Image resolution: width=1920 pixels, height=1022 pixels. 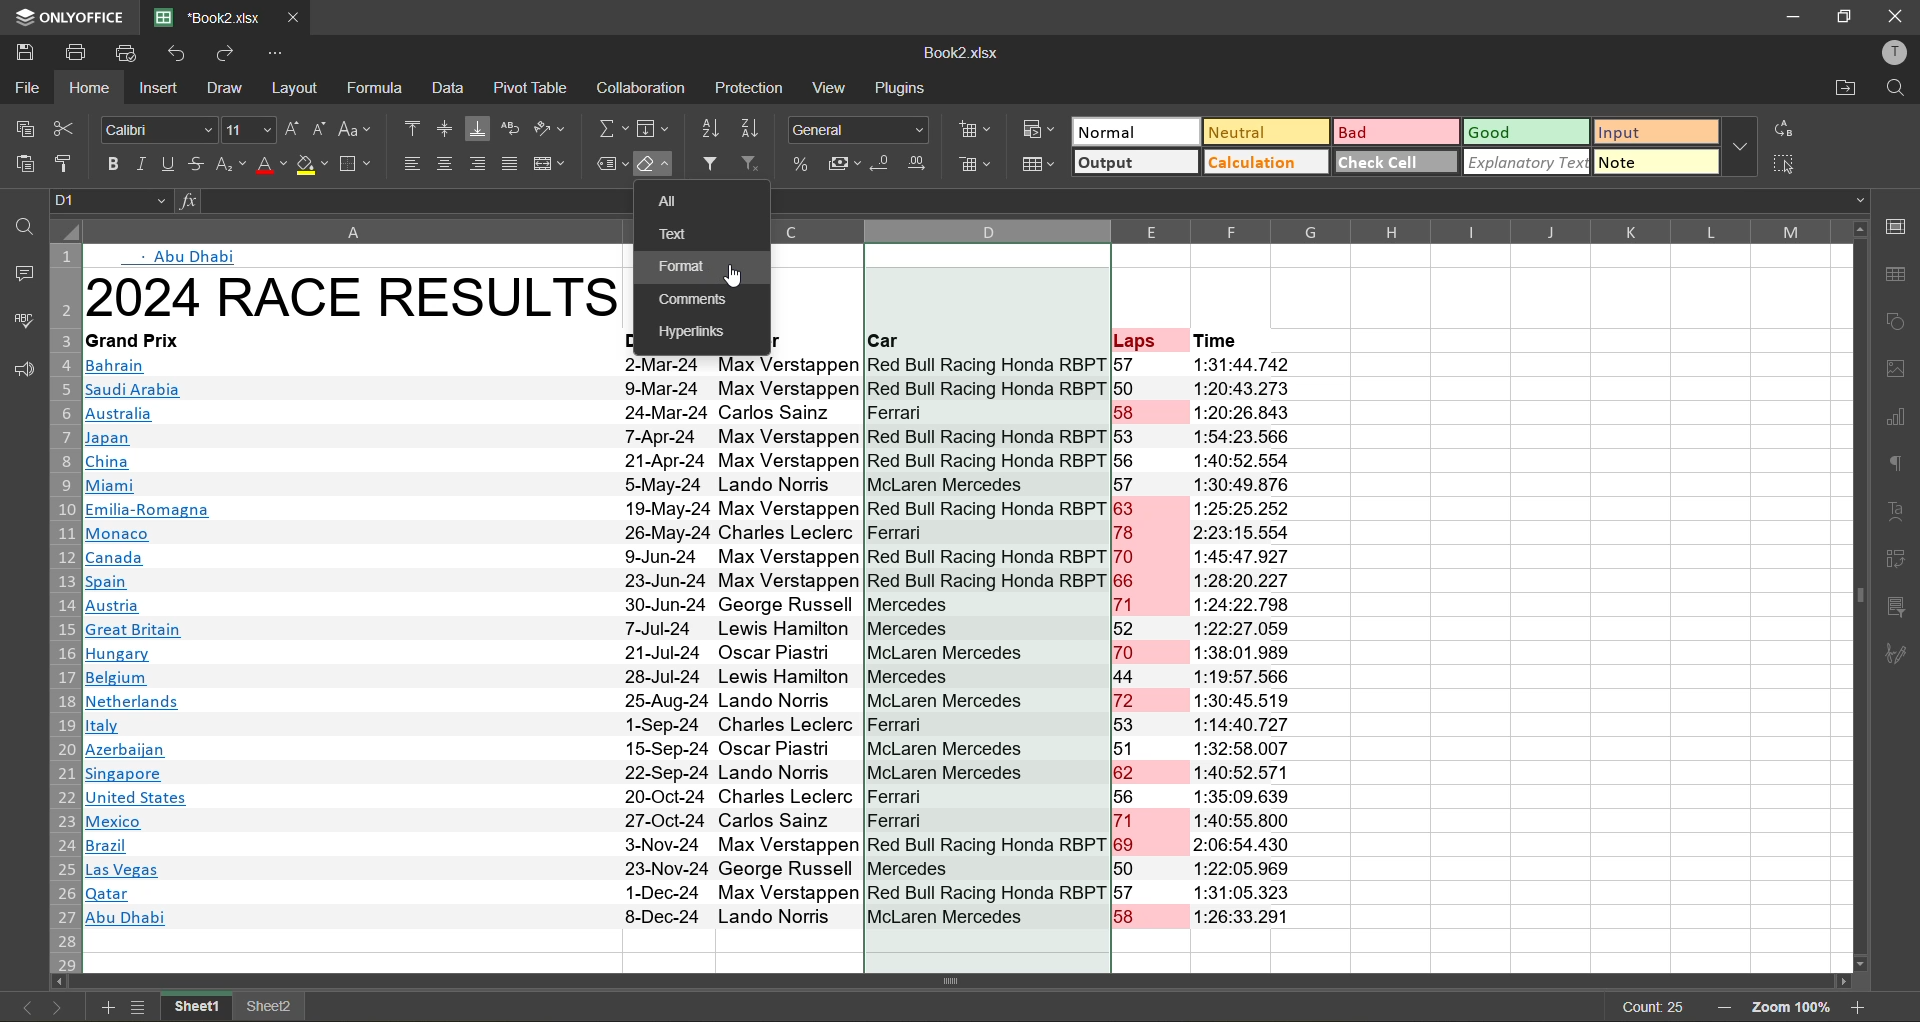 I want to click on Netherlands 25-Aug-24 Lando Norris McLaren Mercedes 72 1:30:45.519, so click(x=689, y=701).